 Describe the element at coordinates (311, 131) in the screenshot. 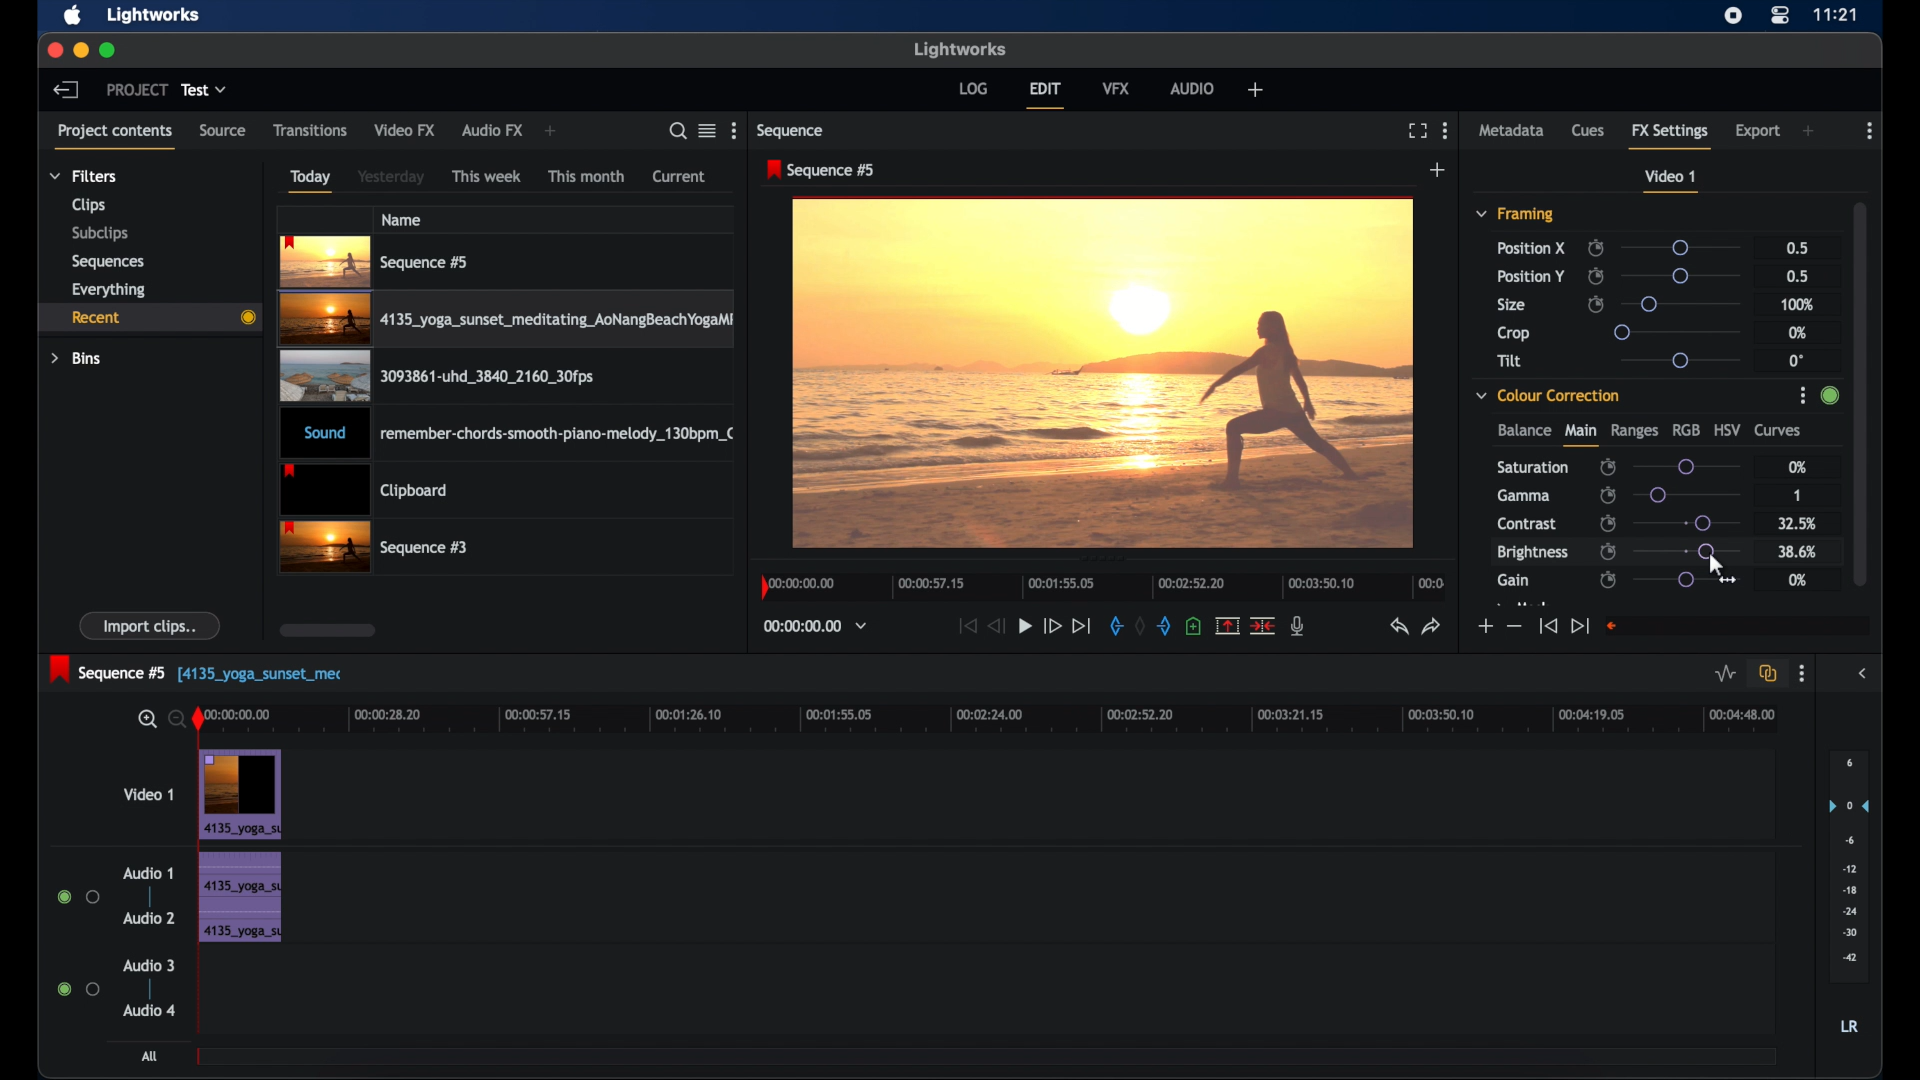

I see `transitions` at that location.